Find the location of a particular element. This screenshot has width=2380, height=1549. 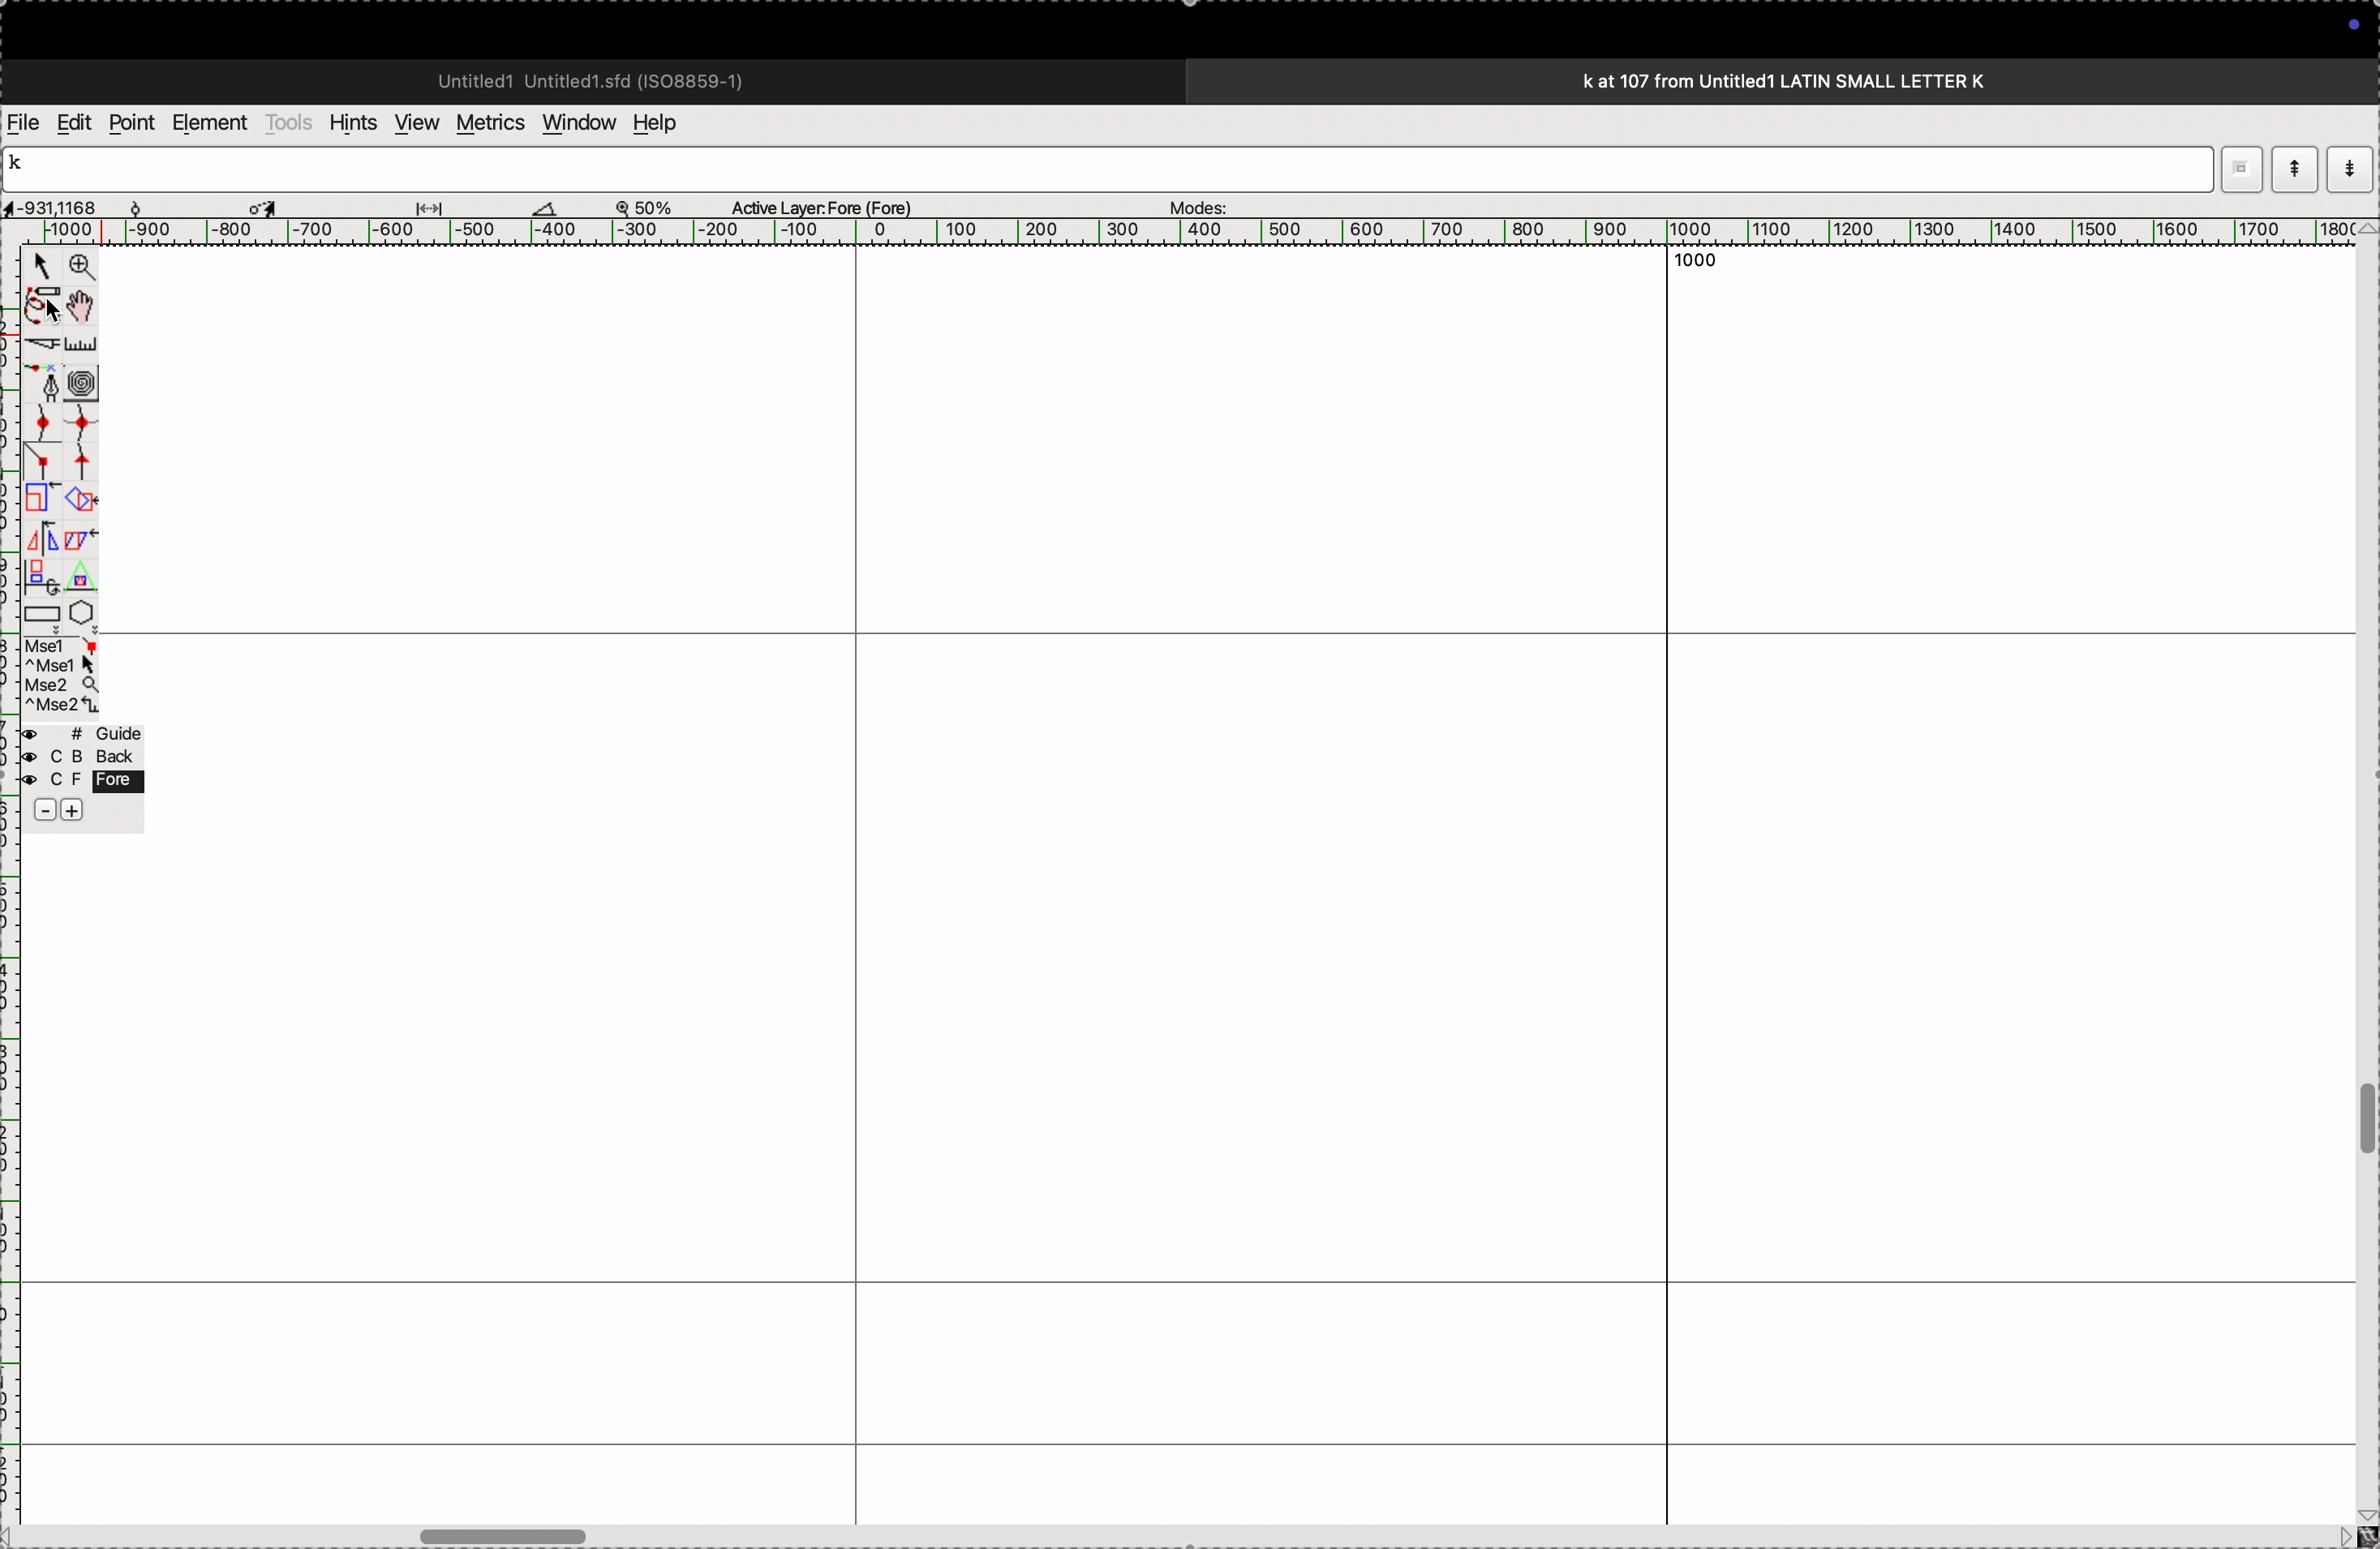

cut is located at coordinates (44, 344).